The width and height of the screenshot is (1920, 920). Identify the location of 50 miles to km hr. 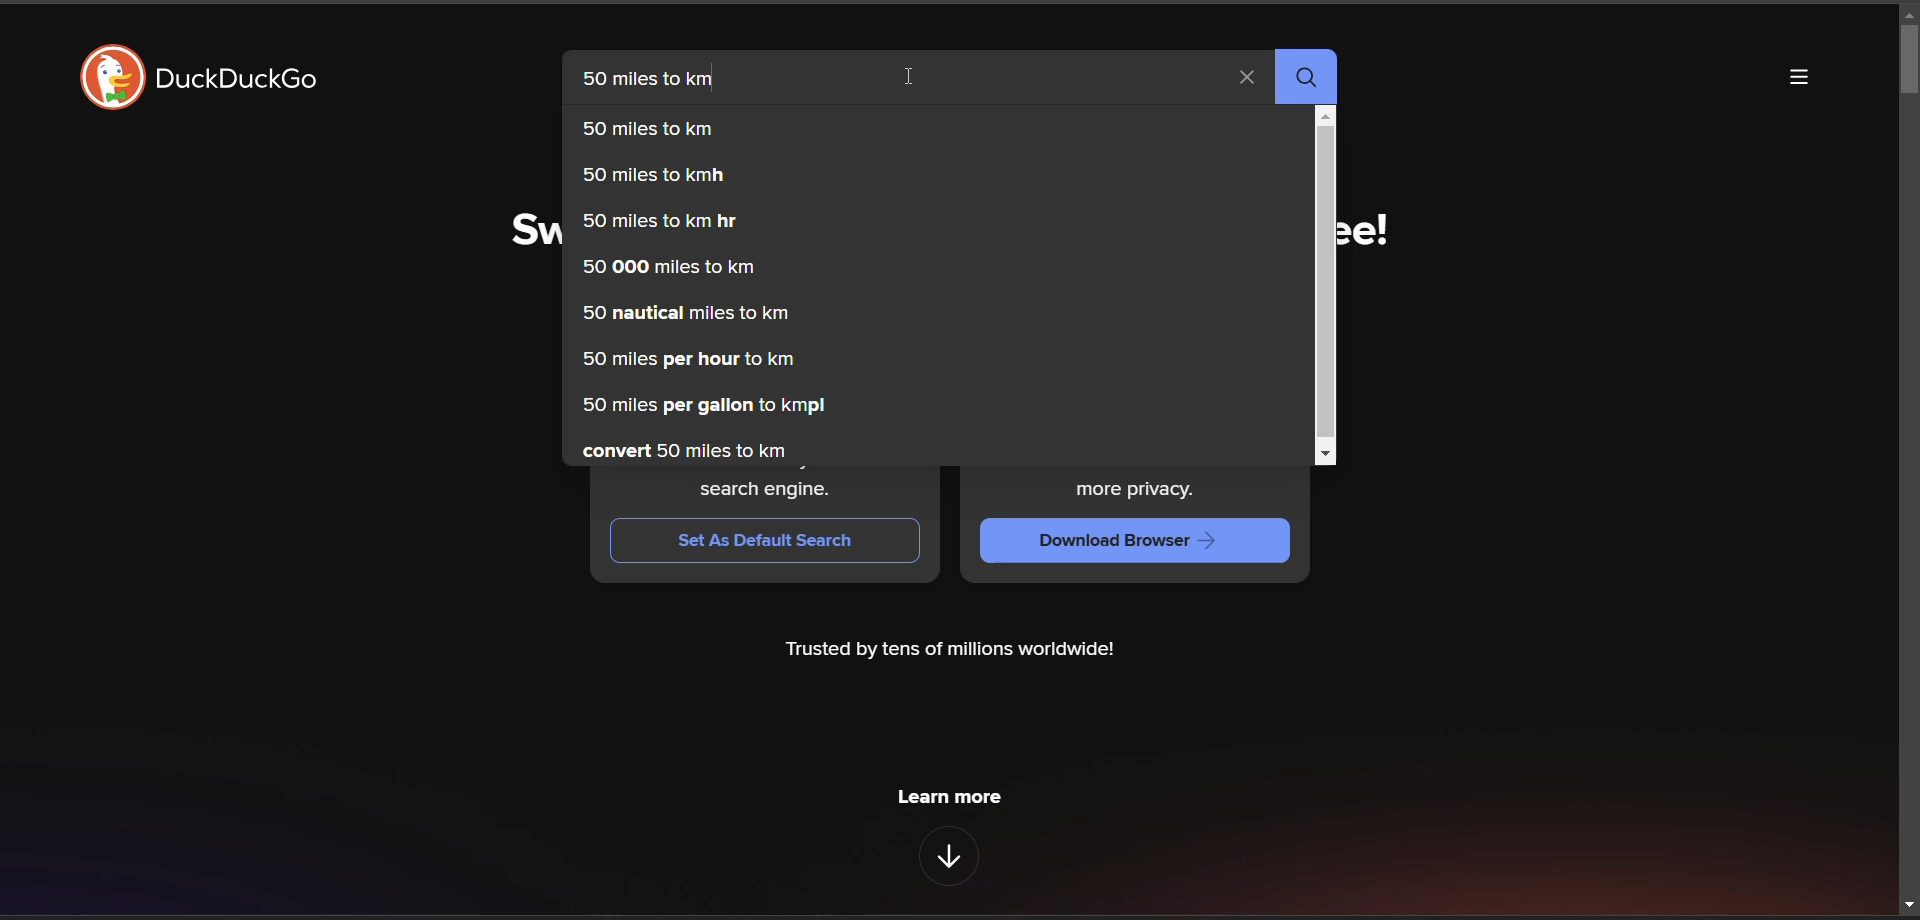
(658, 221).